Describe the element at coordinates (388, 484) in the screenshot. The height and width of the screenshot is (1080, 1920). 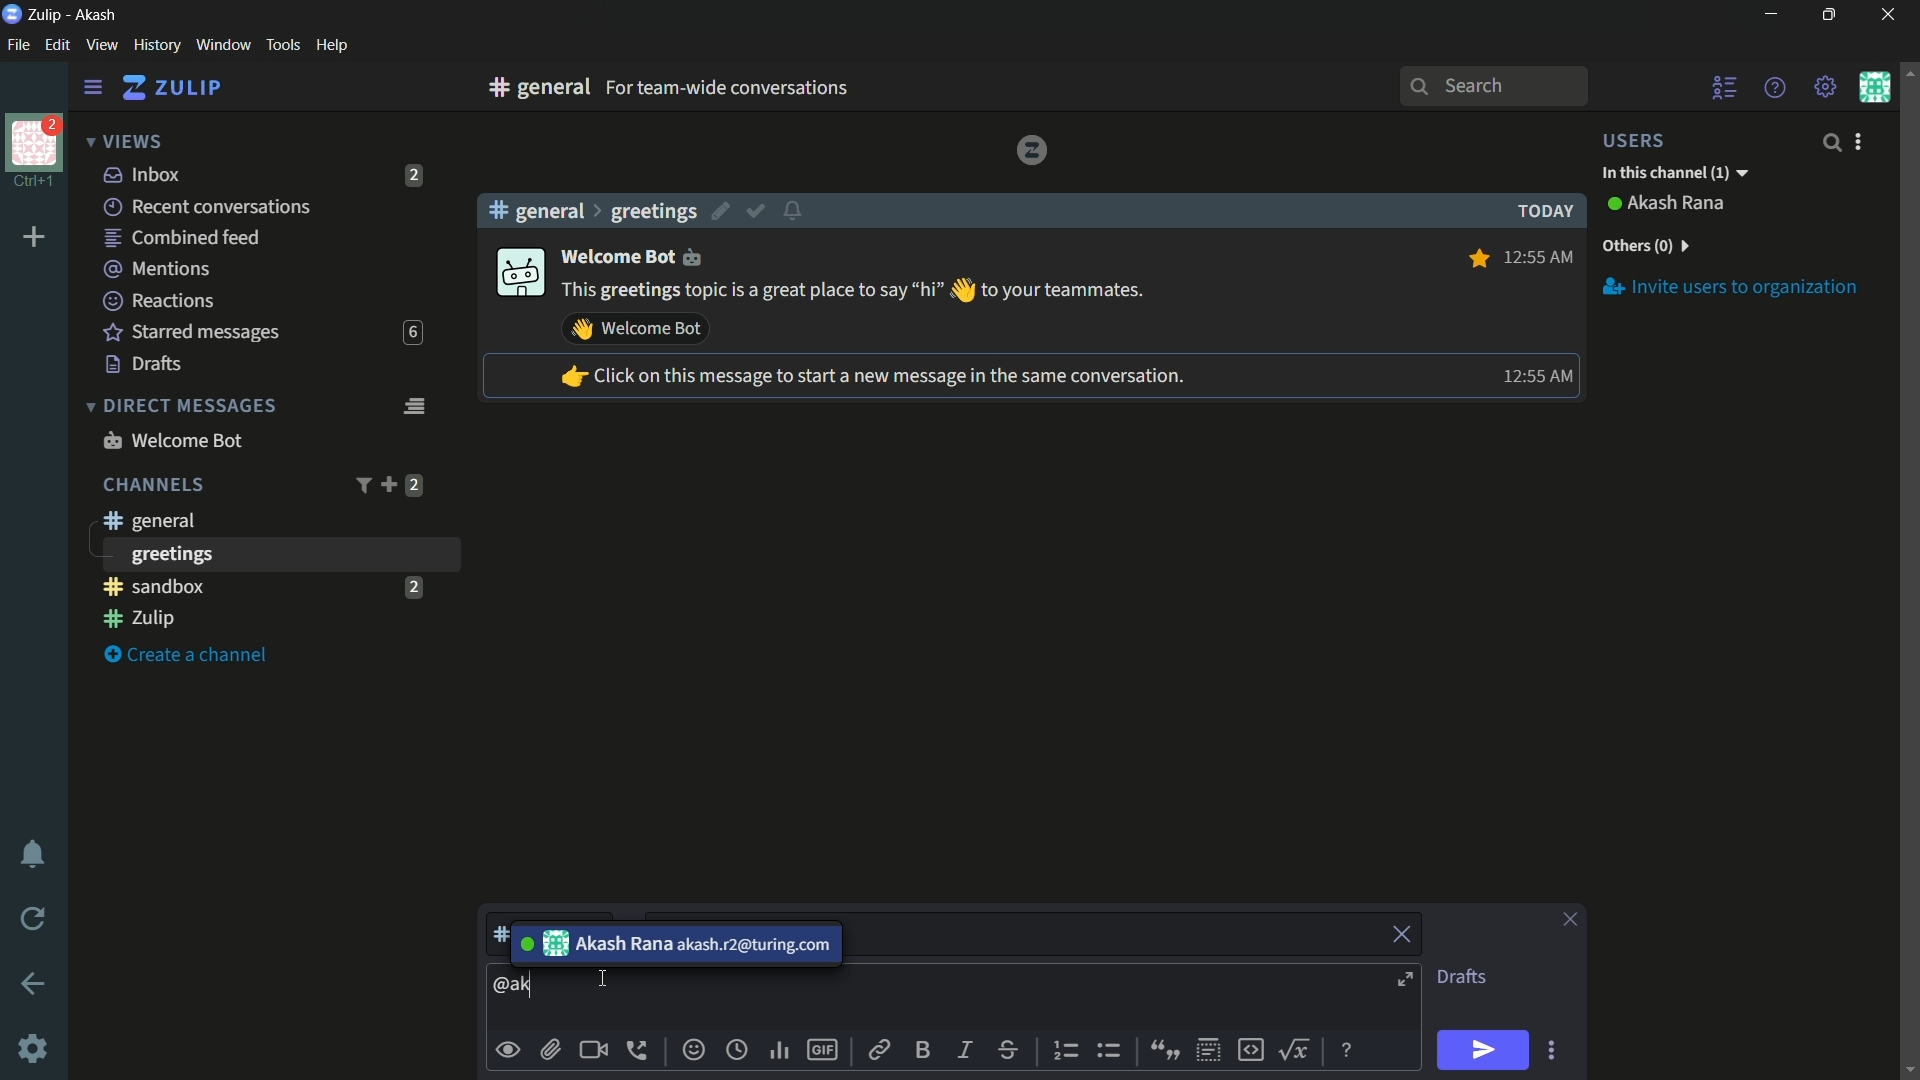
I see `add channel` at that location.